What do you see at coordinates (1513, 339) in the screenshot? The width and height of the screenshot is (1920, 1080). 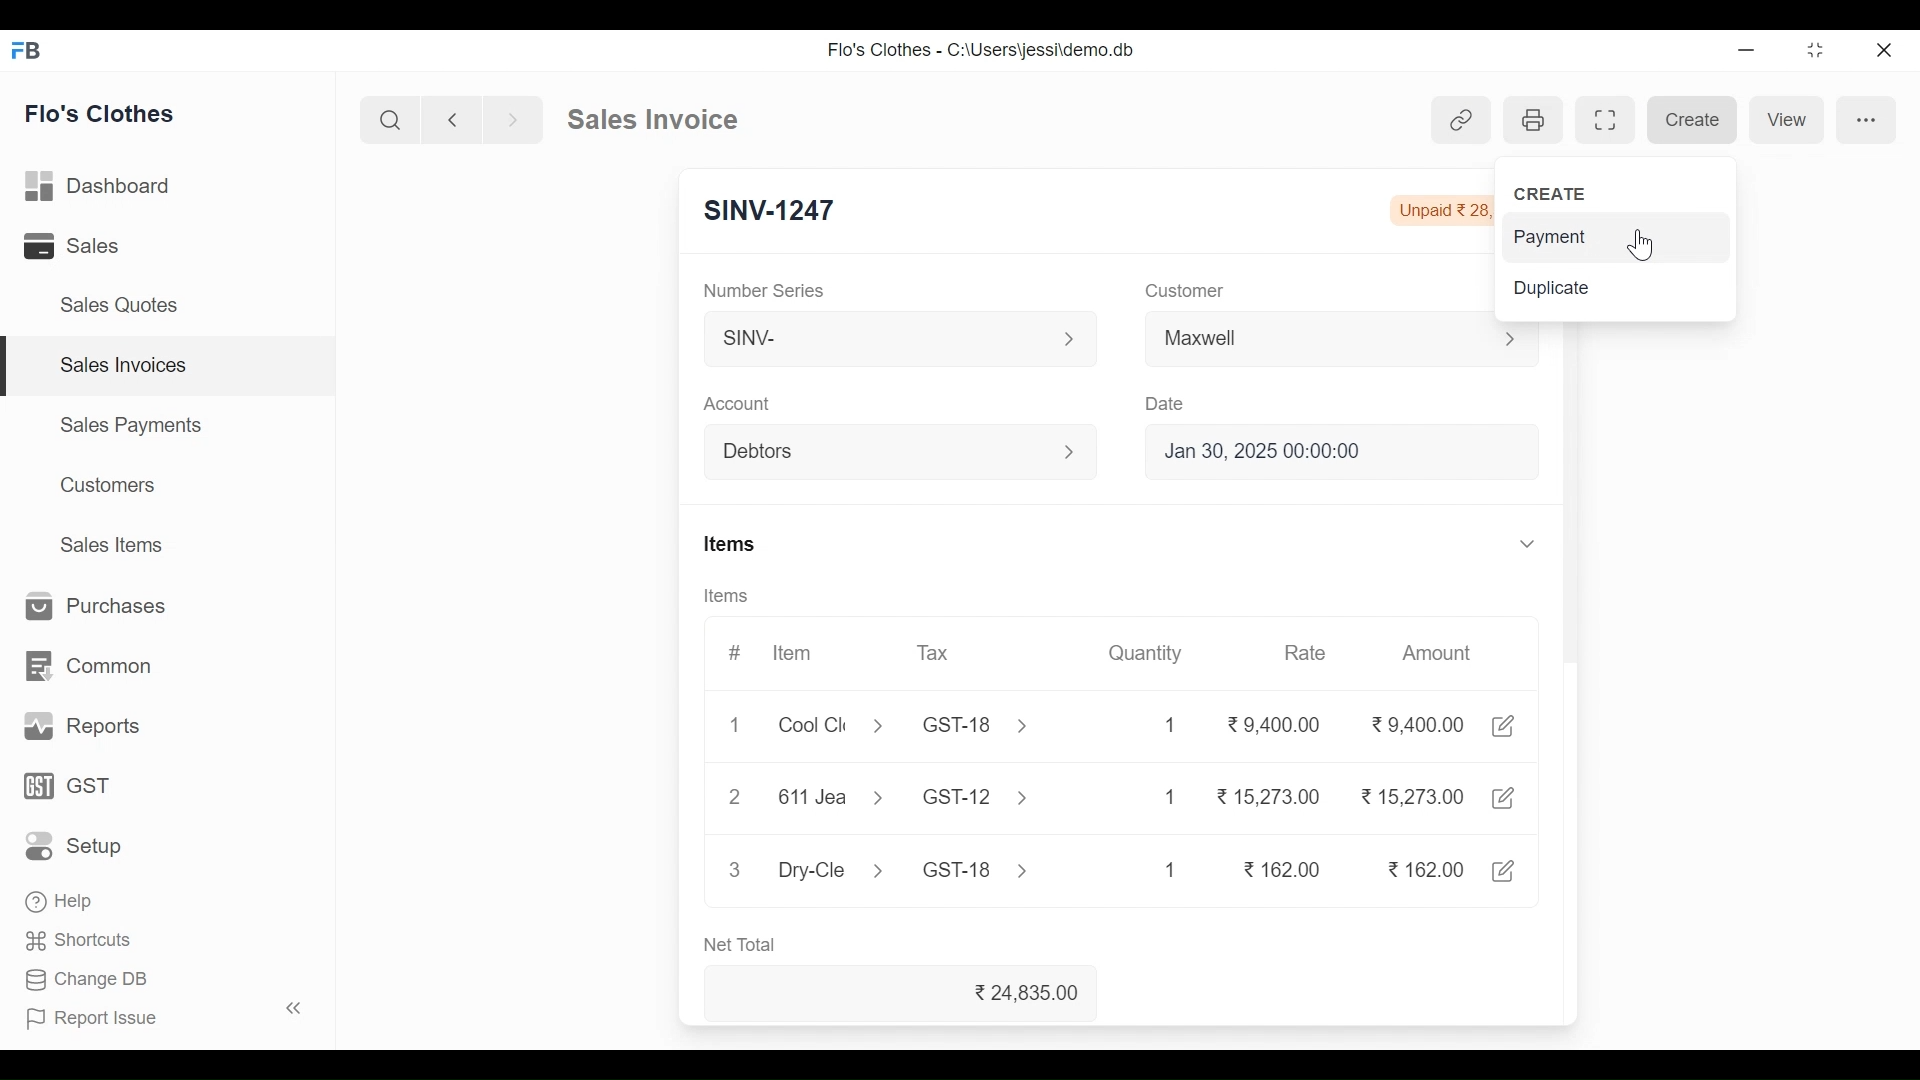 I see `Expand` at bounding box center [1513, 339].